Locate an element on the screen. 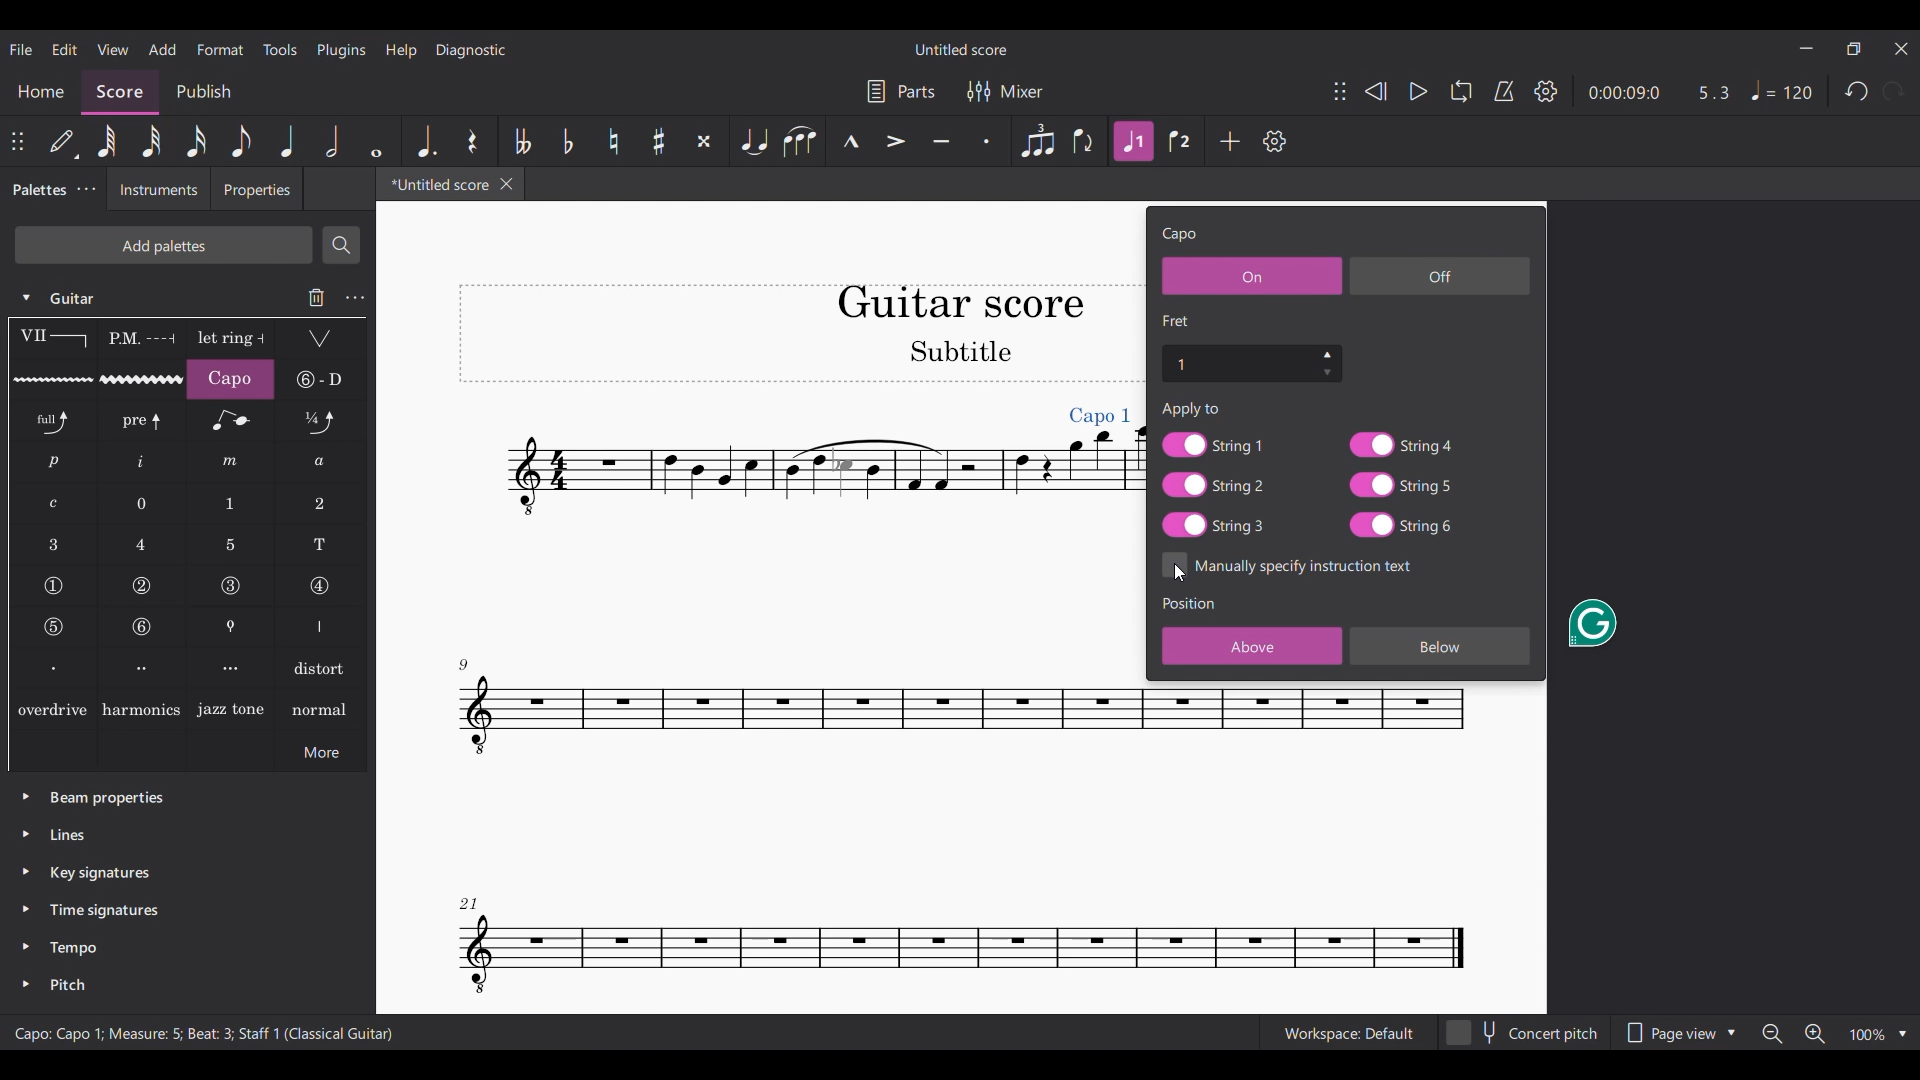 The height and width of the screenshot is (1080, 1920). String number 2 is located at coordinates (143, 586).